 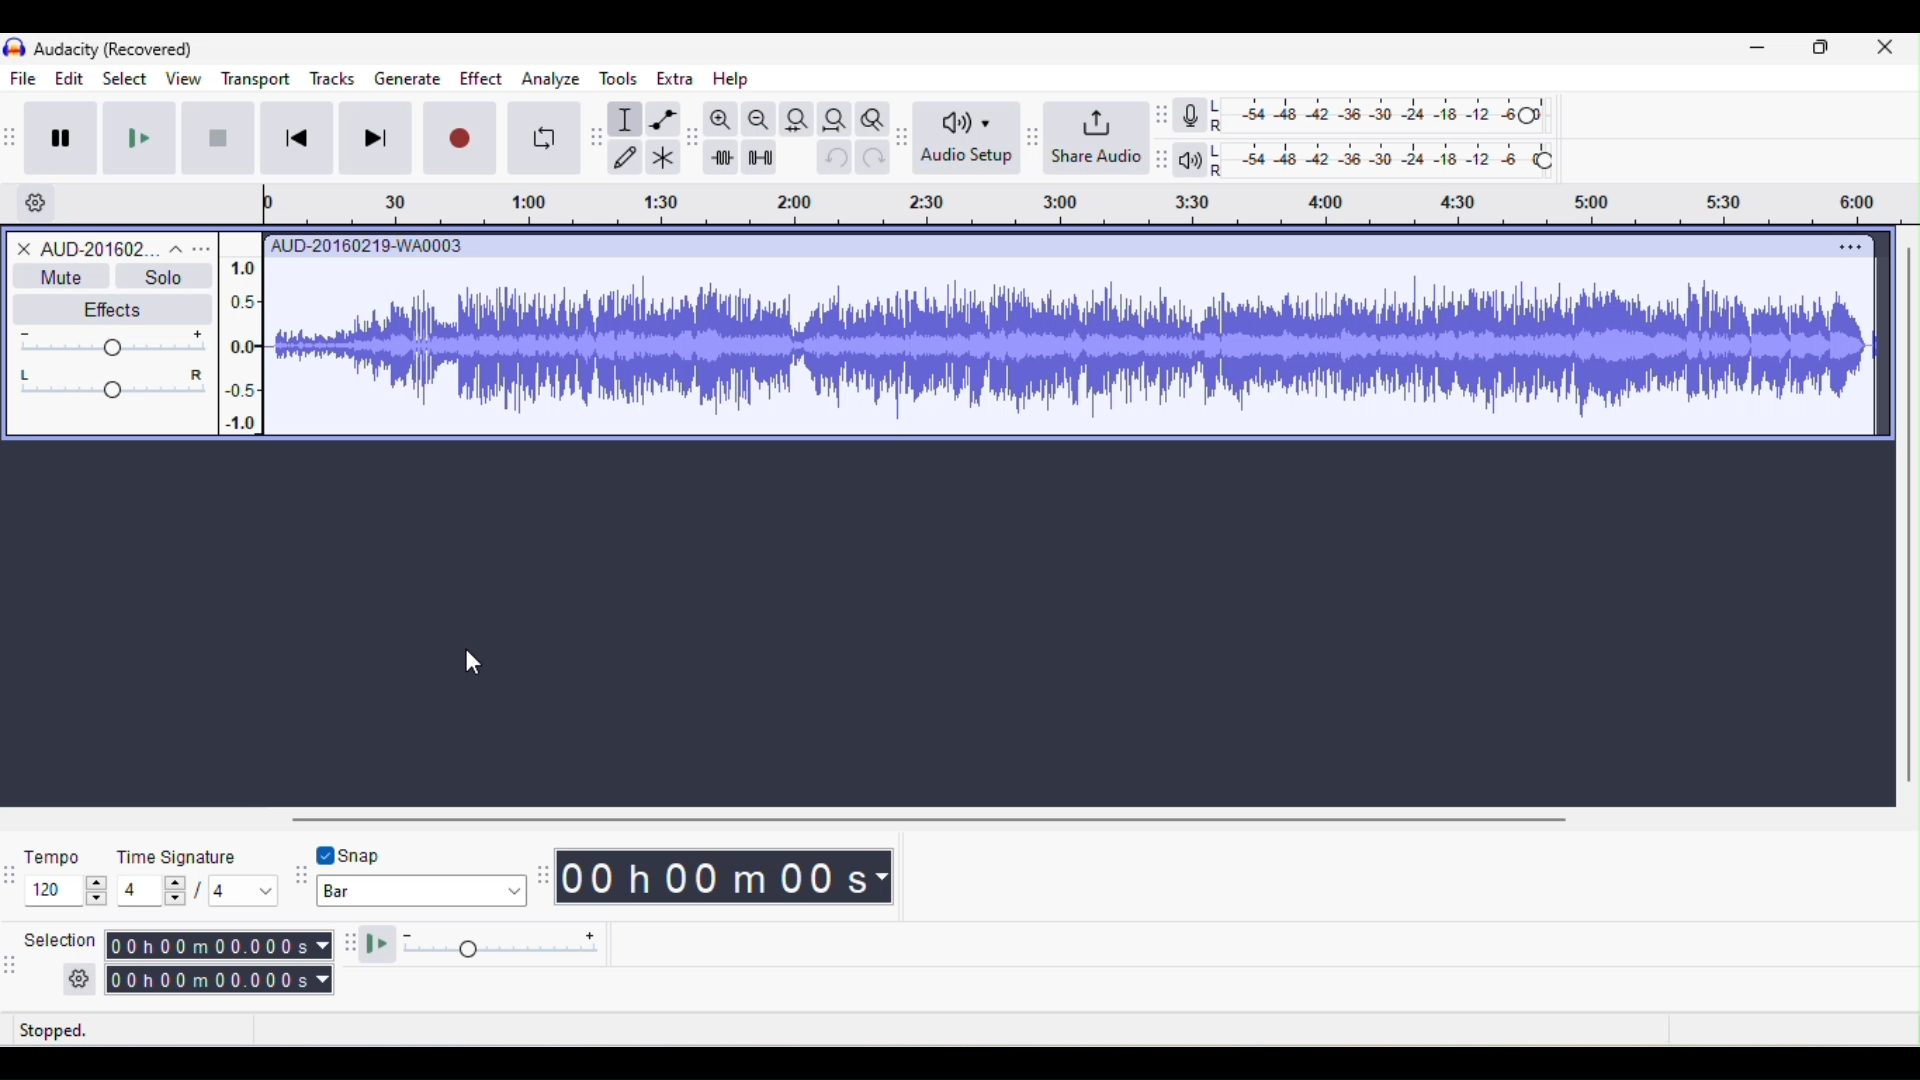 What do you see at coordinates (1196, 158) in the screenshot?
I see `playback meter` at bounding box center [1196, 158].